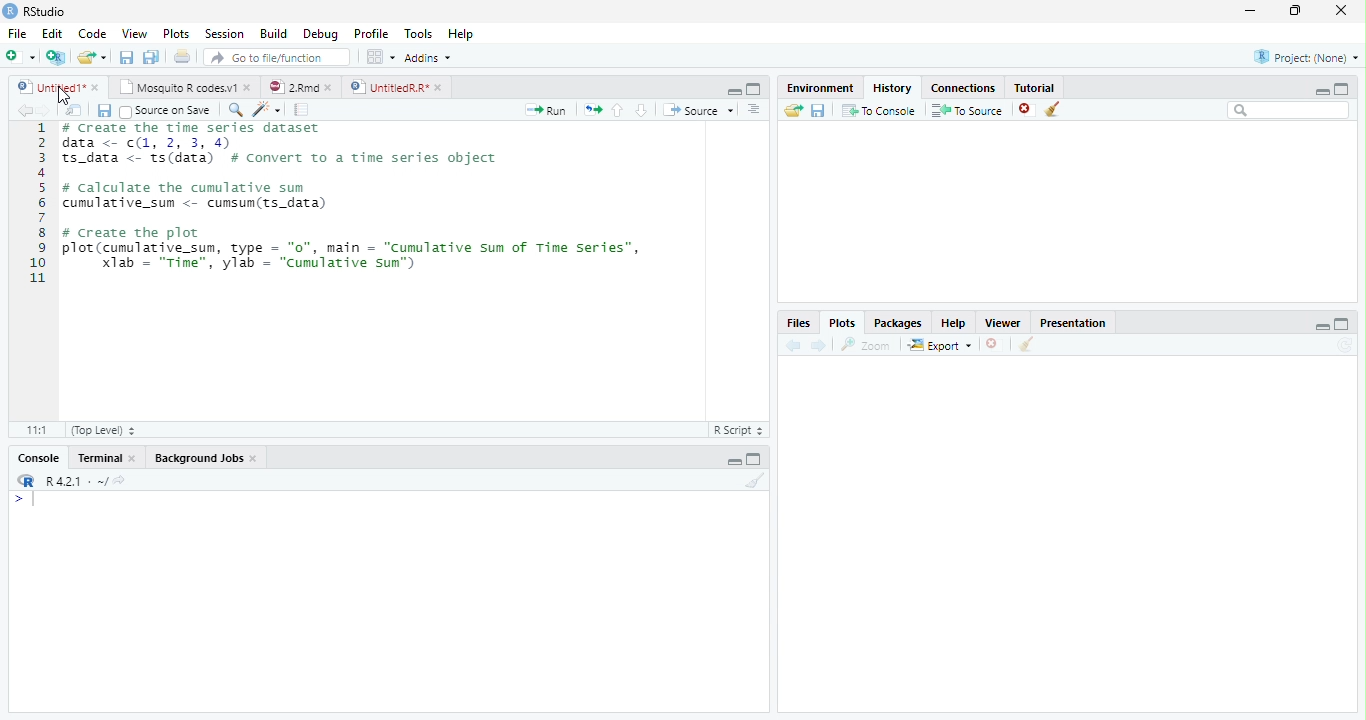 Image resolution: width=1366 pixels, height=720 pixels. I want to click on Tools, so click(418, 35).